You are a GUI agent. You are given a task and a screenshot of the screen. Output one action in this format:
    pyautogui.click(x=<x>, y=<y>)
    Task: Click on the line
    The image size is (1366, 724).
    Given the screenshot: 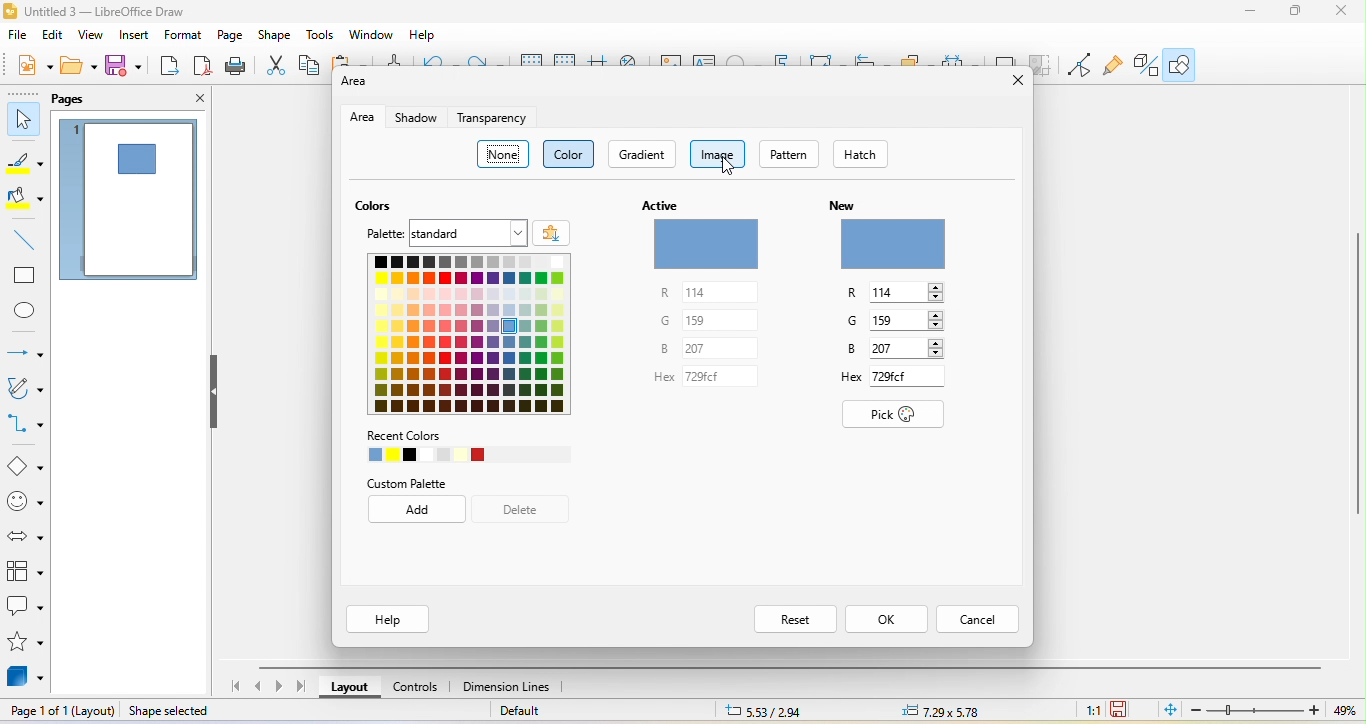 What is the action you would take?
    pyautogui.click(x=20, y=239)
    